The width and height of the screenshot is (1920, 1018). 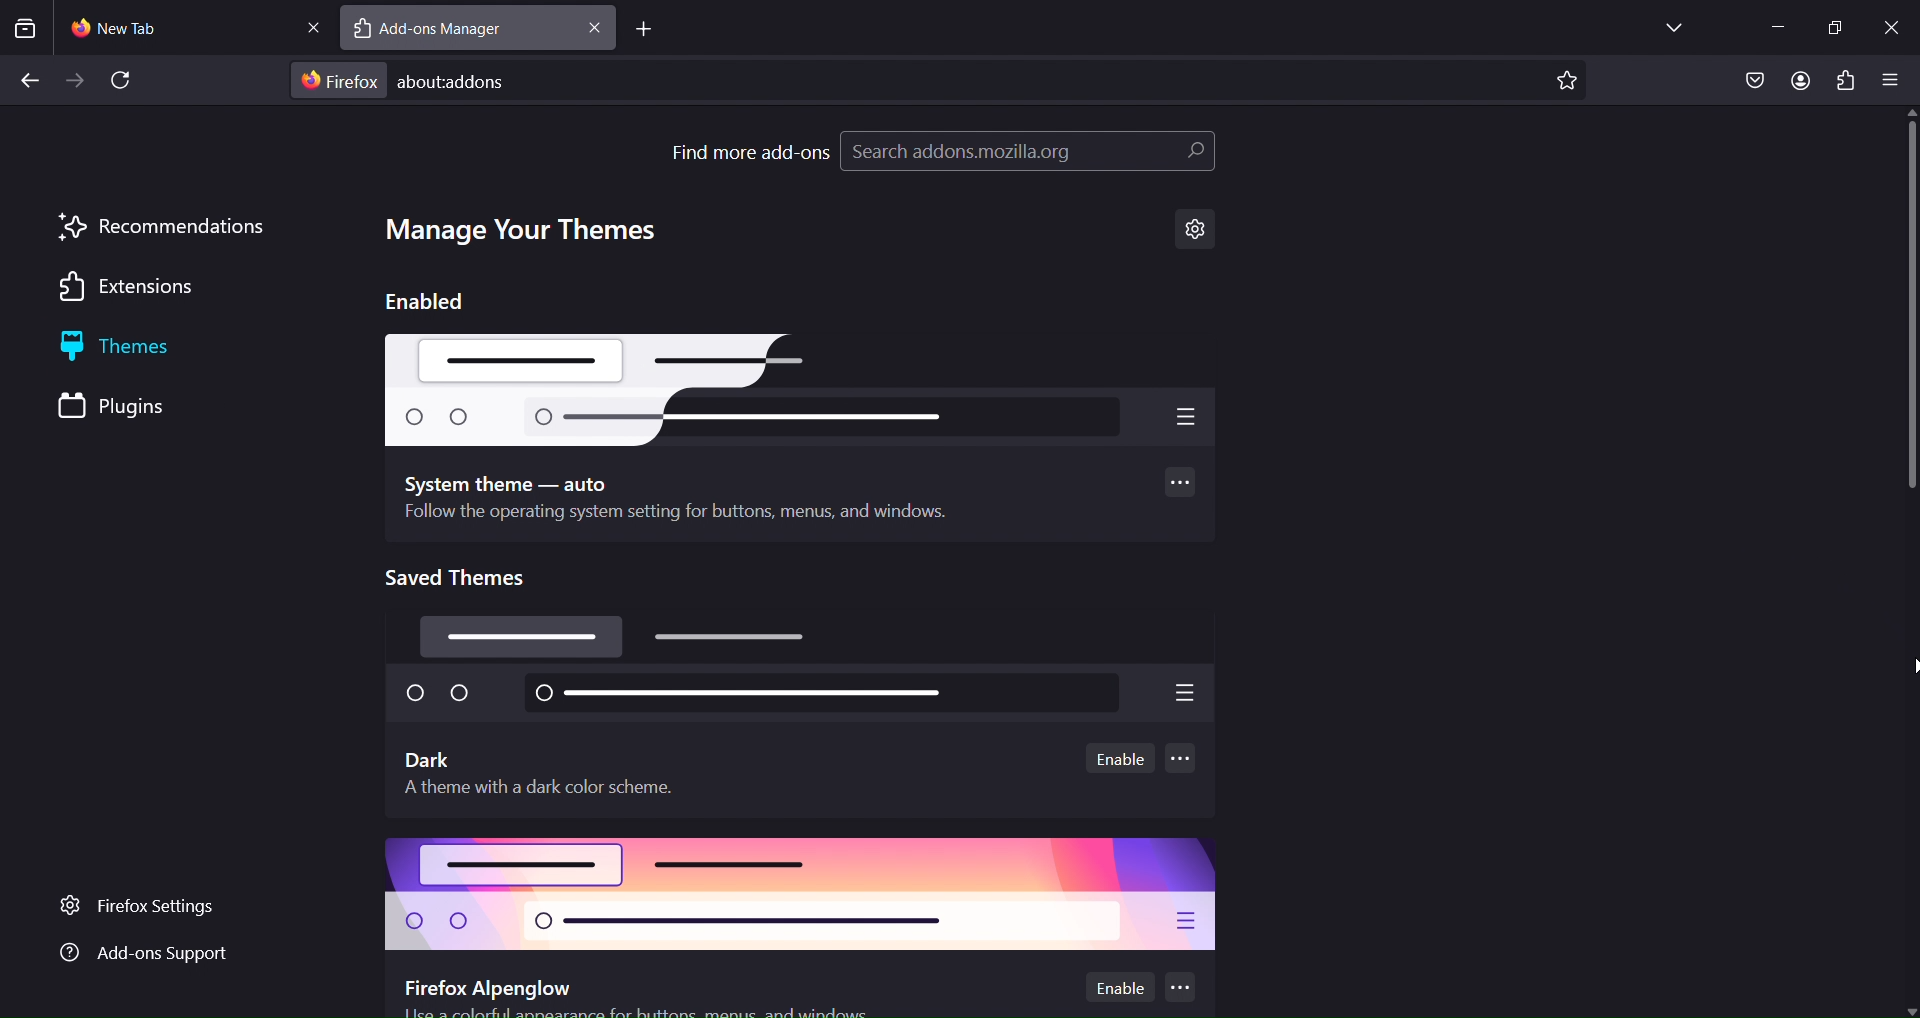 I want to click on cursor, so click(x=1908, y=668).